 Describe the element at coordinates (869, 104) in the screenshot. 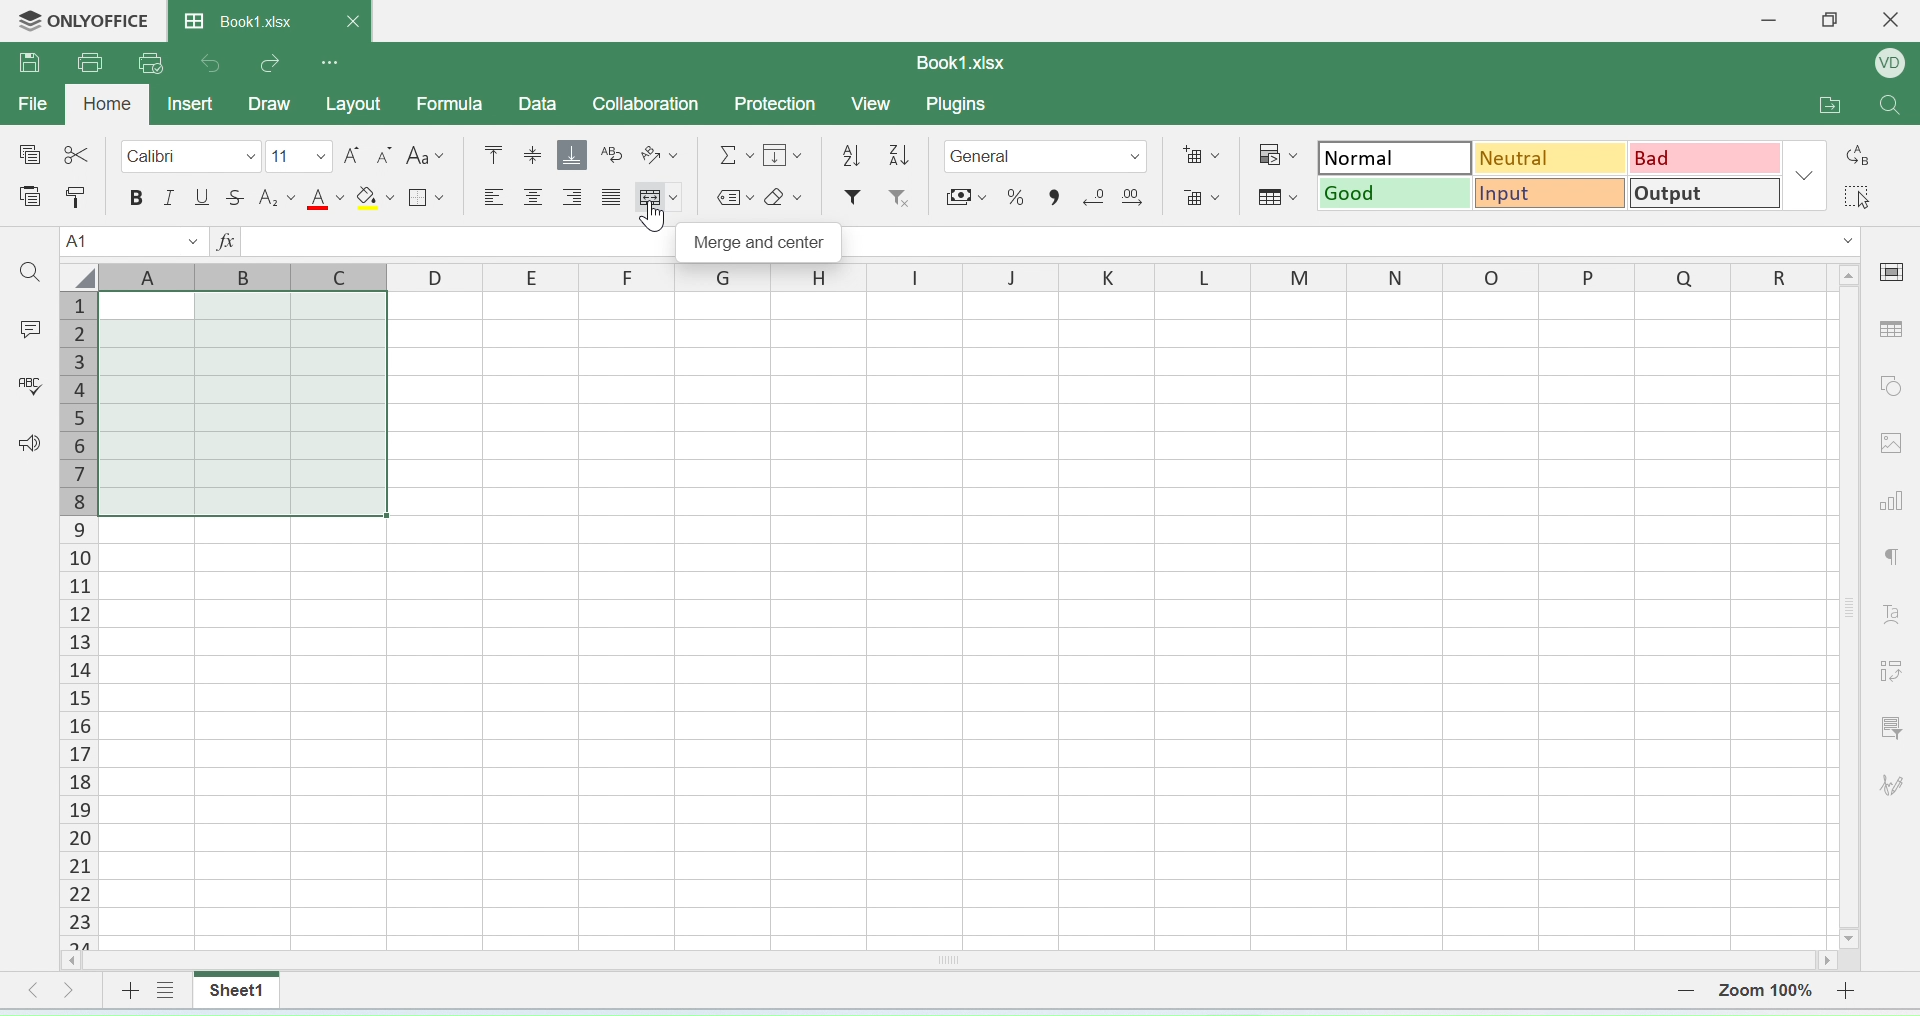

I see `view` at that location.